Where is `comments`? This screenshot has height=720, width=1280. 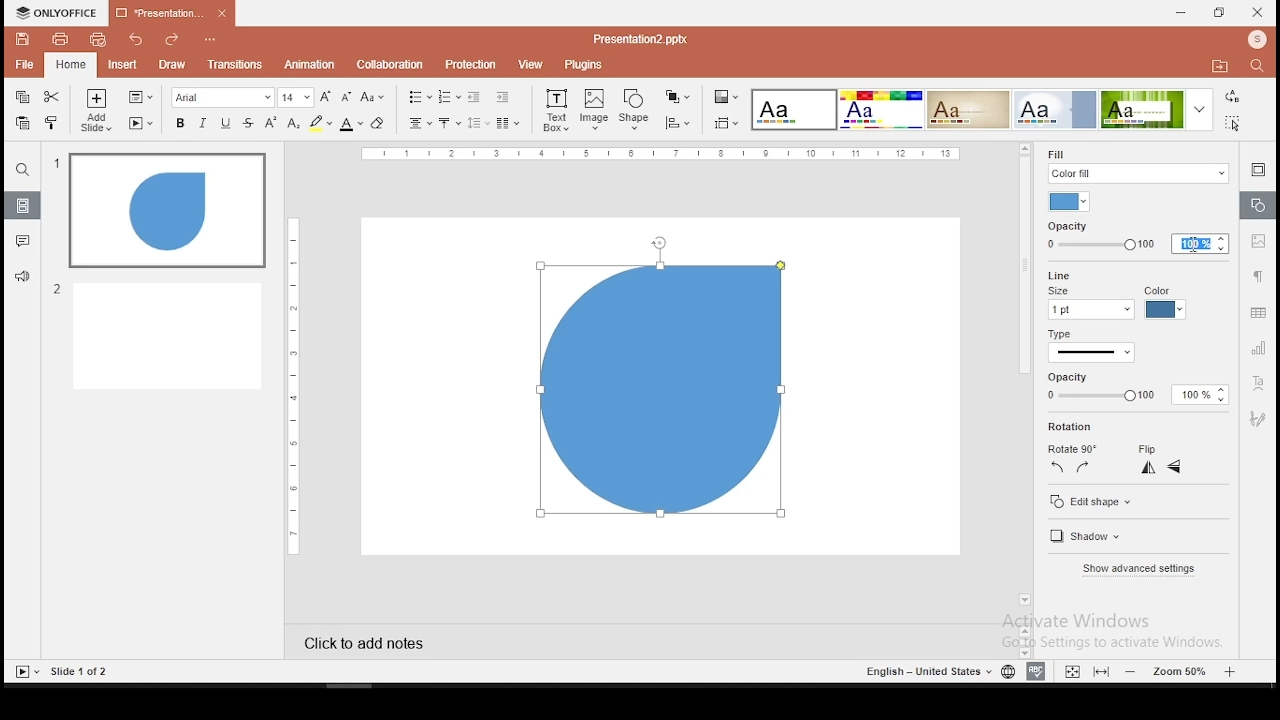 comments is located at coordinates (20, 242).